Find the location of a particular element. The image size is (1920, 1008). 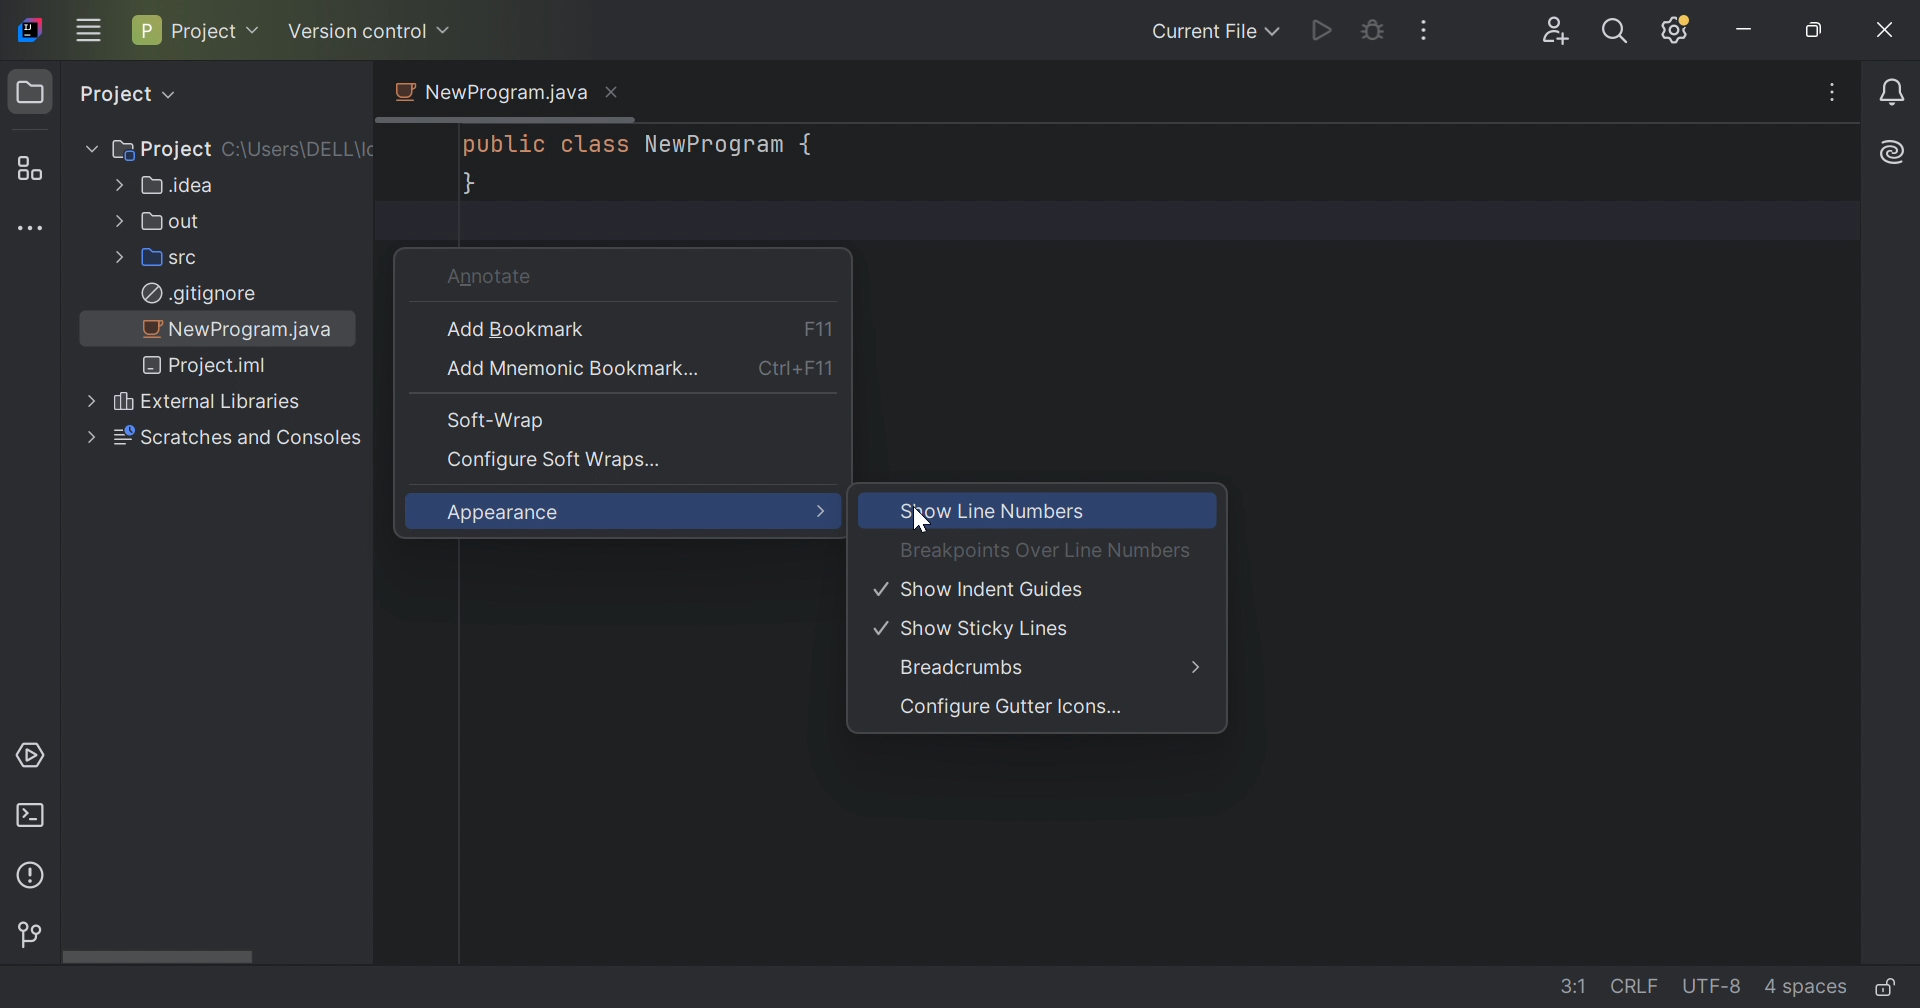

Run NewProgram.java is located at coordinates (1322, 32).